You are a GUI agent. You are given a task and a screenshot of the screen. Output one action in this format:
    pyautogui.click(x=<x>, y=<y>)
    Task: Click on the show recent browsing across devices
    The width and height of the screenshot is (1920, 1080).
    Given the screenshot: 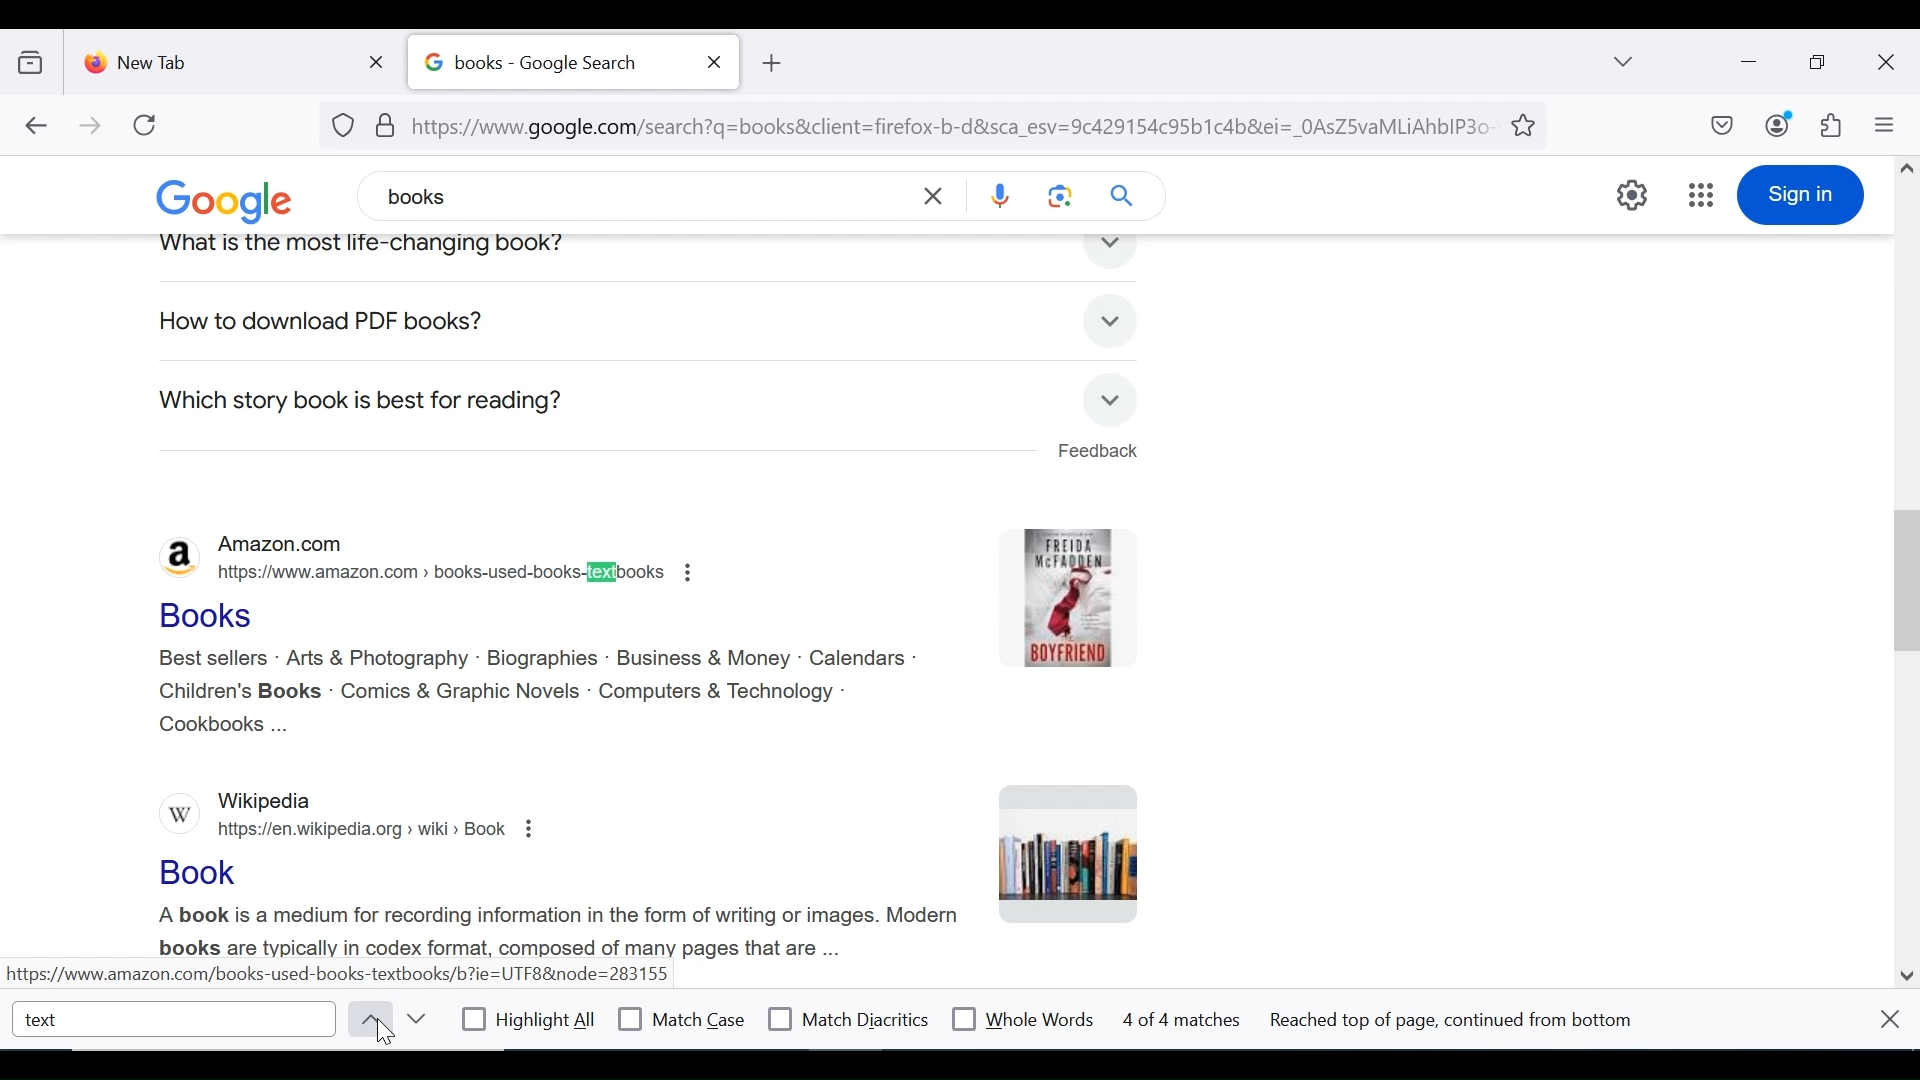 What is the action you would take?
    pyautogui.click(x=35, y=59)
    